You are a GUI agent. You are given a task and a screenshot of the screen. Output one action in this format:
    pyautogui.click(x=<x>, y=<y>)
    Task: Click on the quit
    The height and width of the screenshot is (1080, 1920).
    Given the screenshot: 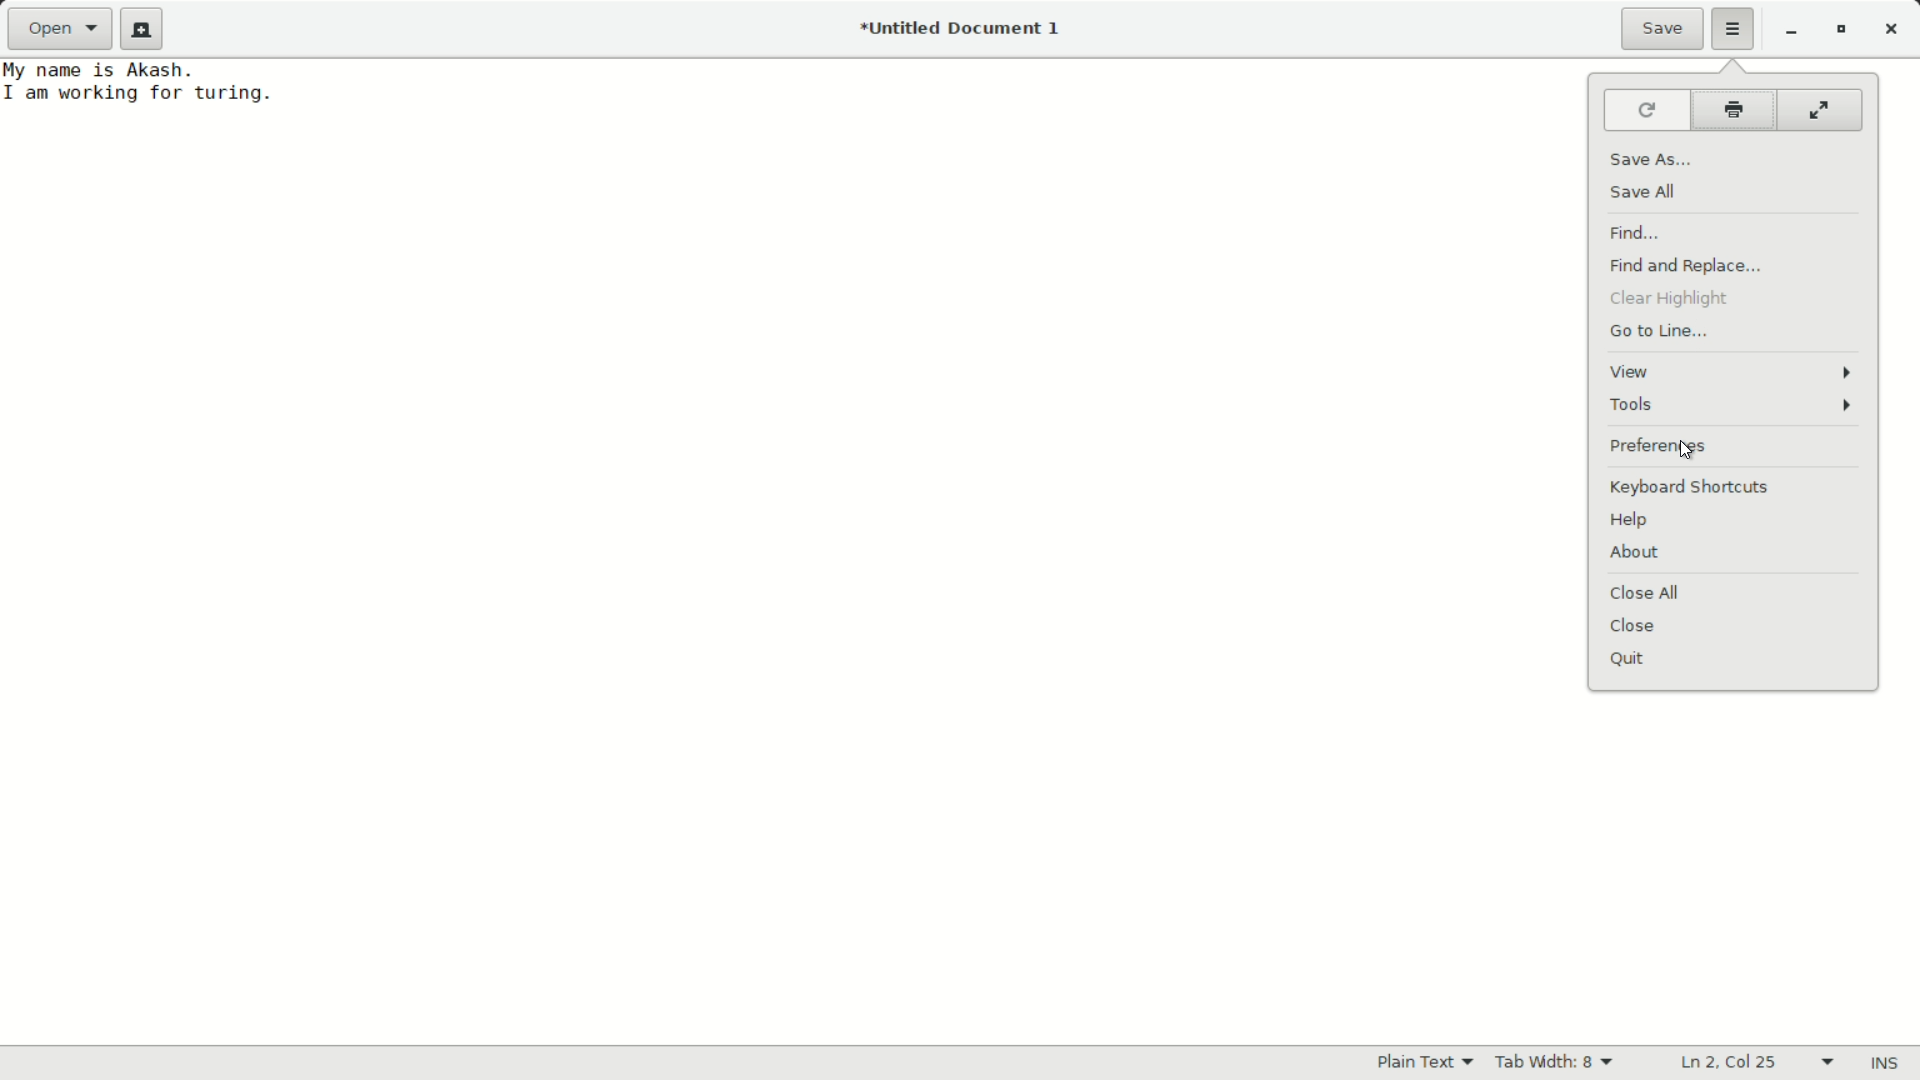 What is the action you would take?
    pyautogui.click(x=1627, y=660)
    